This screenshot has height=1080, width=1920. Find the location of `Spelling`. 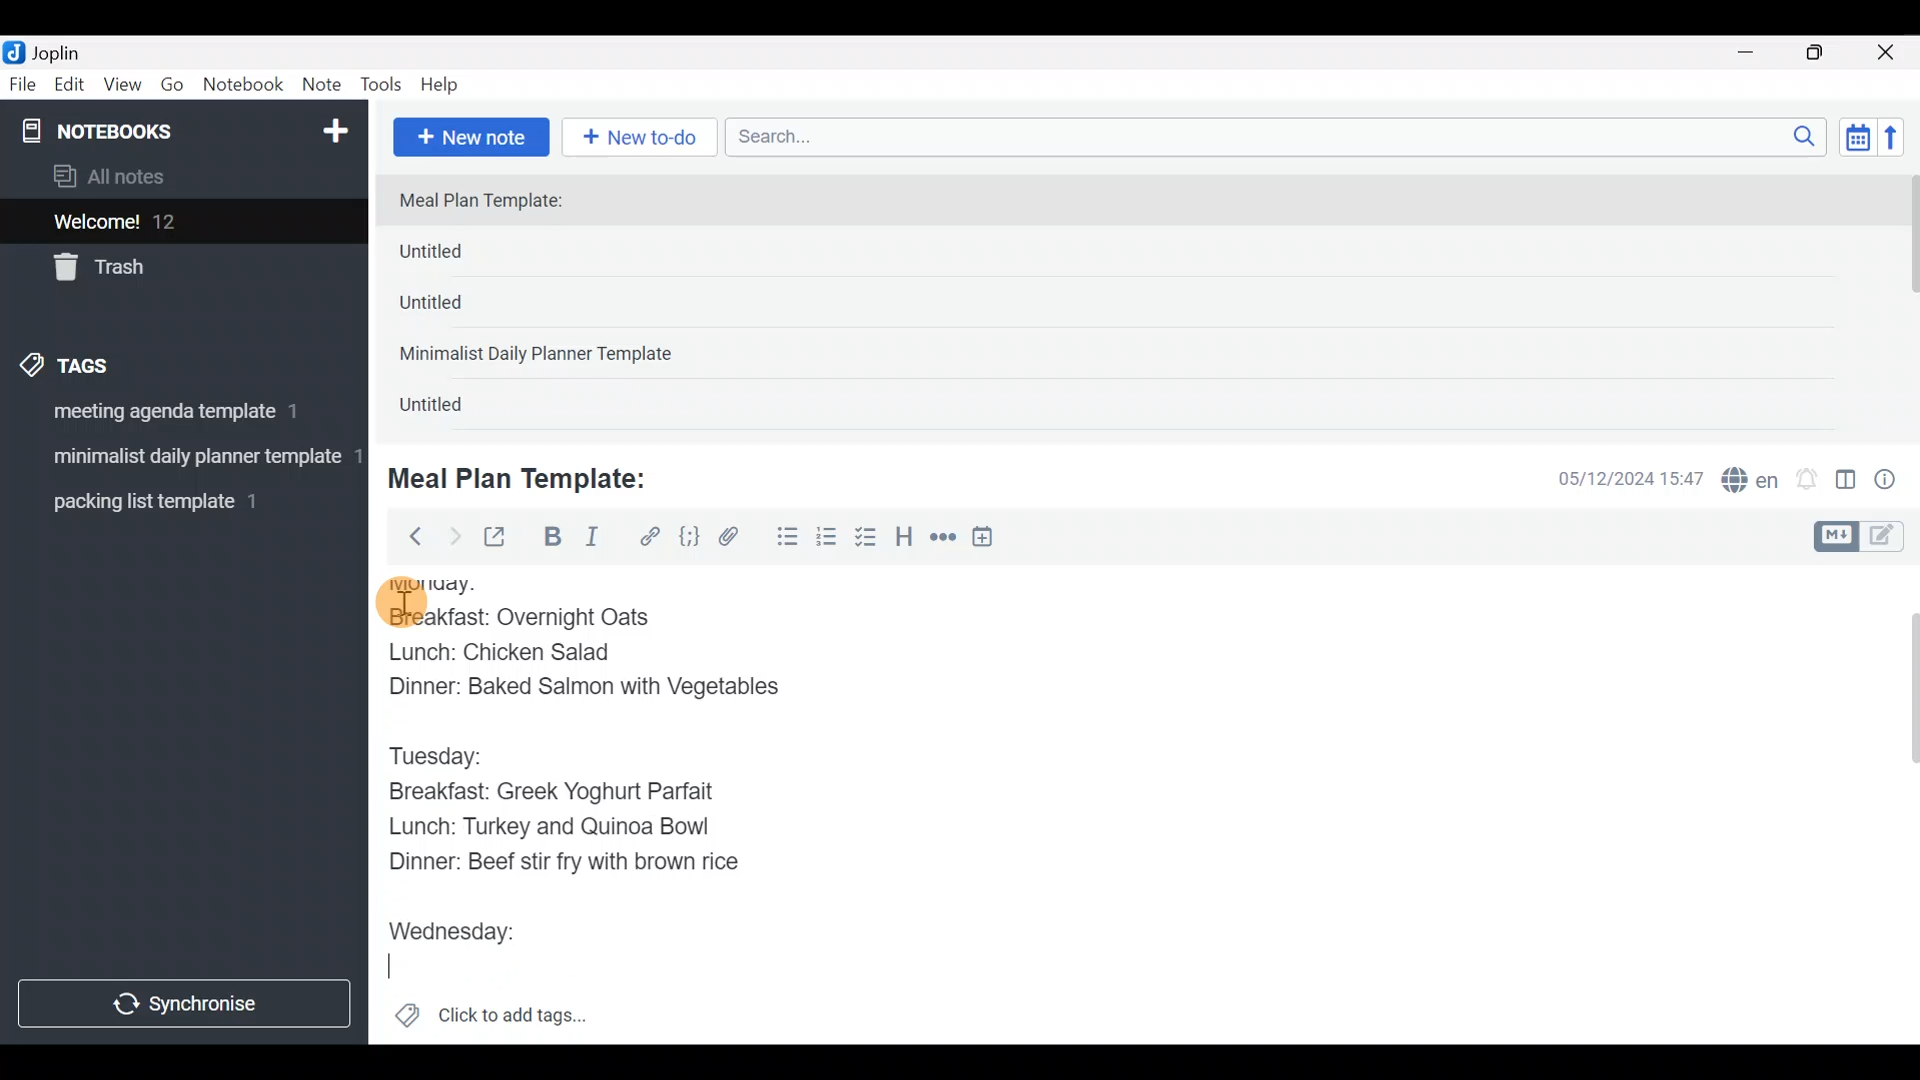

Spelling is located at coordinates (1751, 482).